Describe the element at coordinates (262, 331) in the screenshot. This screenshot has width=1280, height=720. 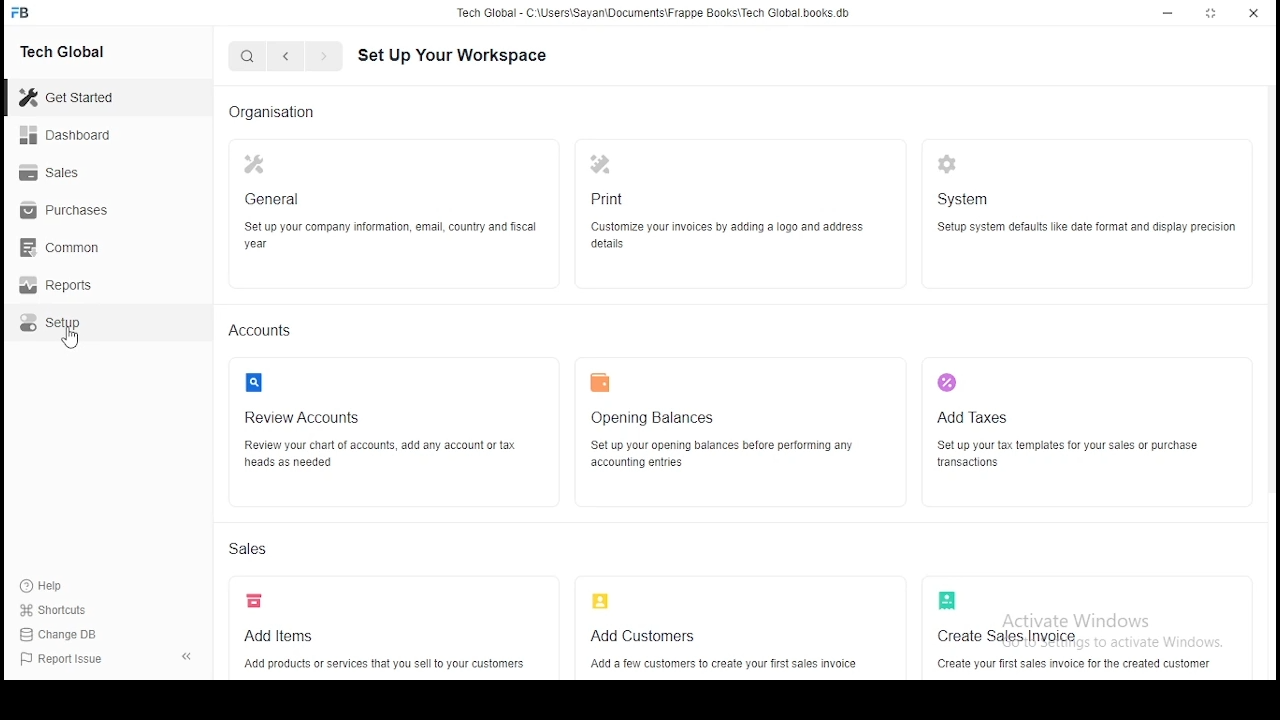
I see `Accounts ` at that location.